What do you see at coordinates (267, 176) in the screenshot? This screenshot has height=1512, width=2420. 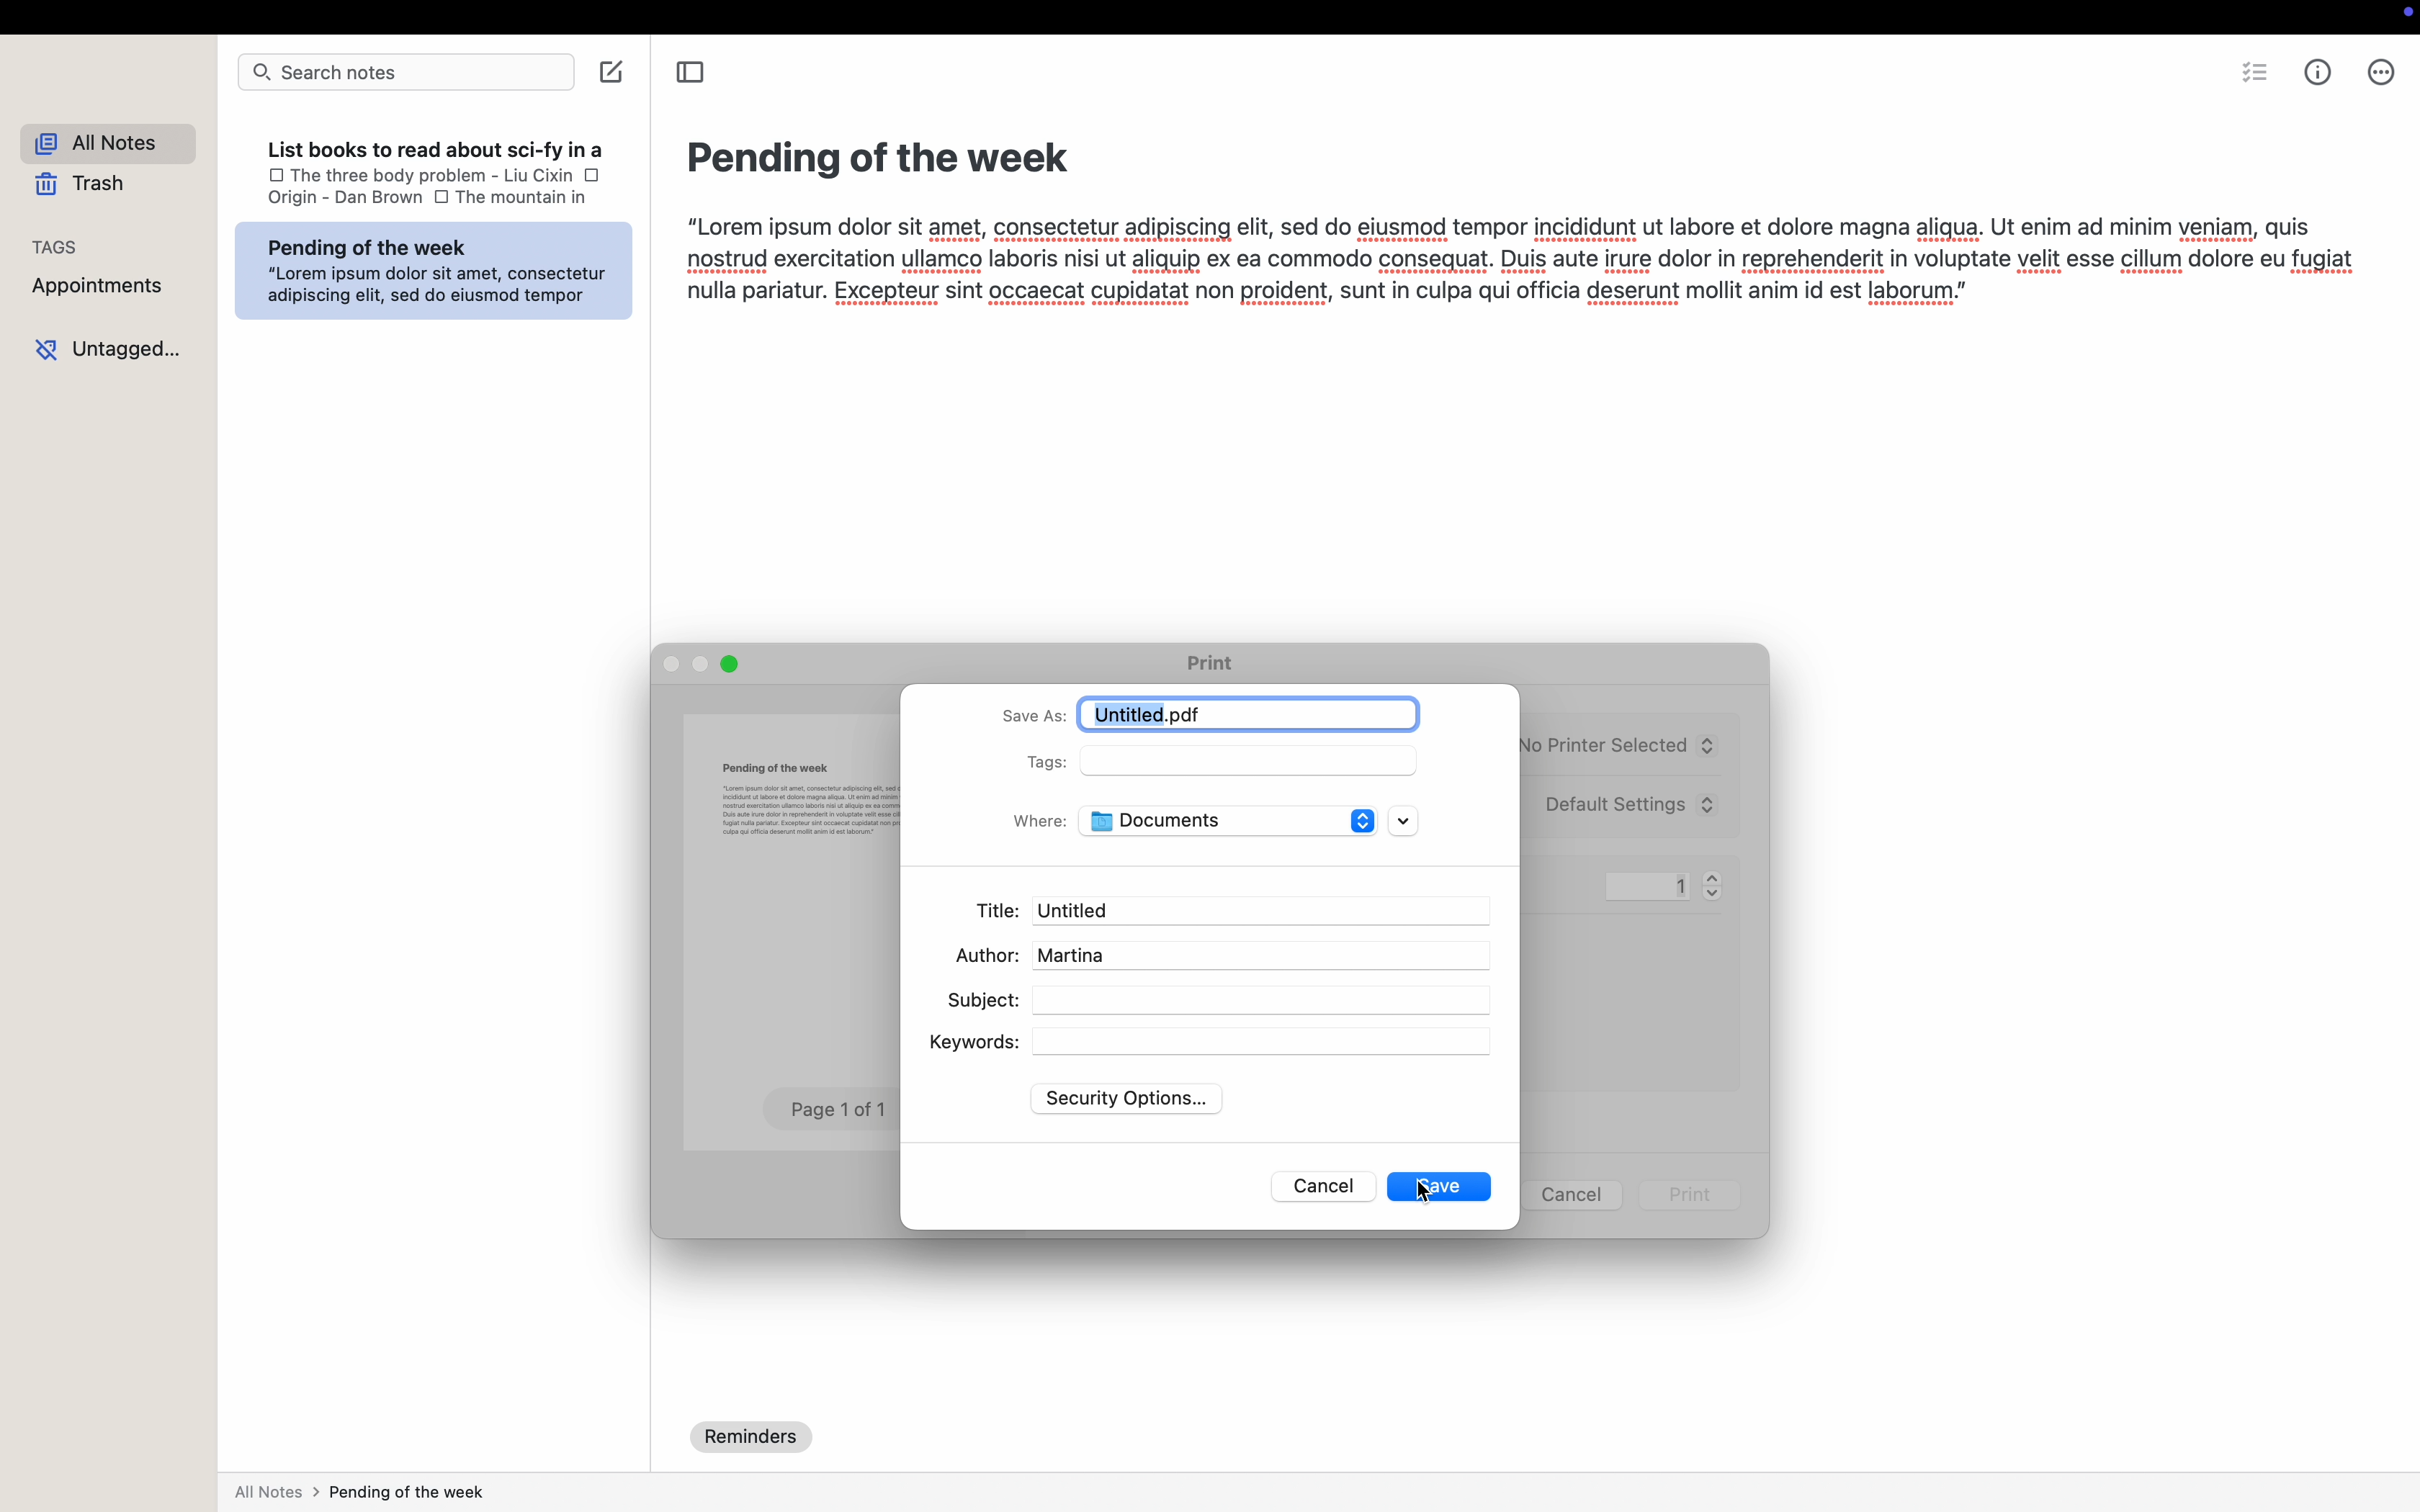 I see `checkbox` at bounding box center [267, 176].